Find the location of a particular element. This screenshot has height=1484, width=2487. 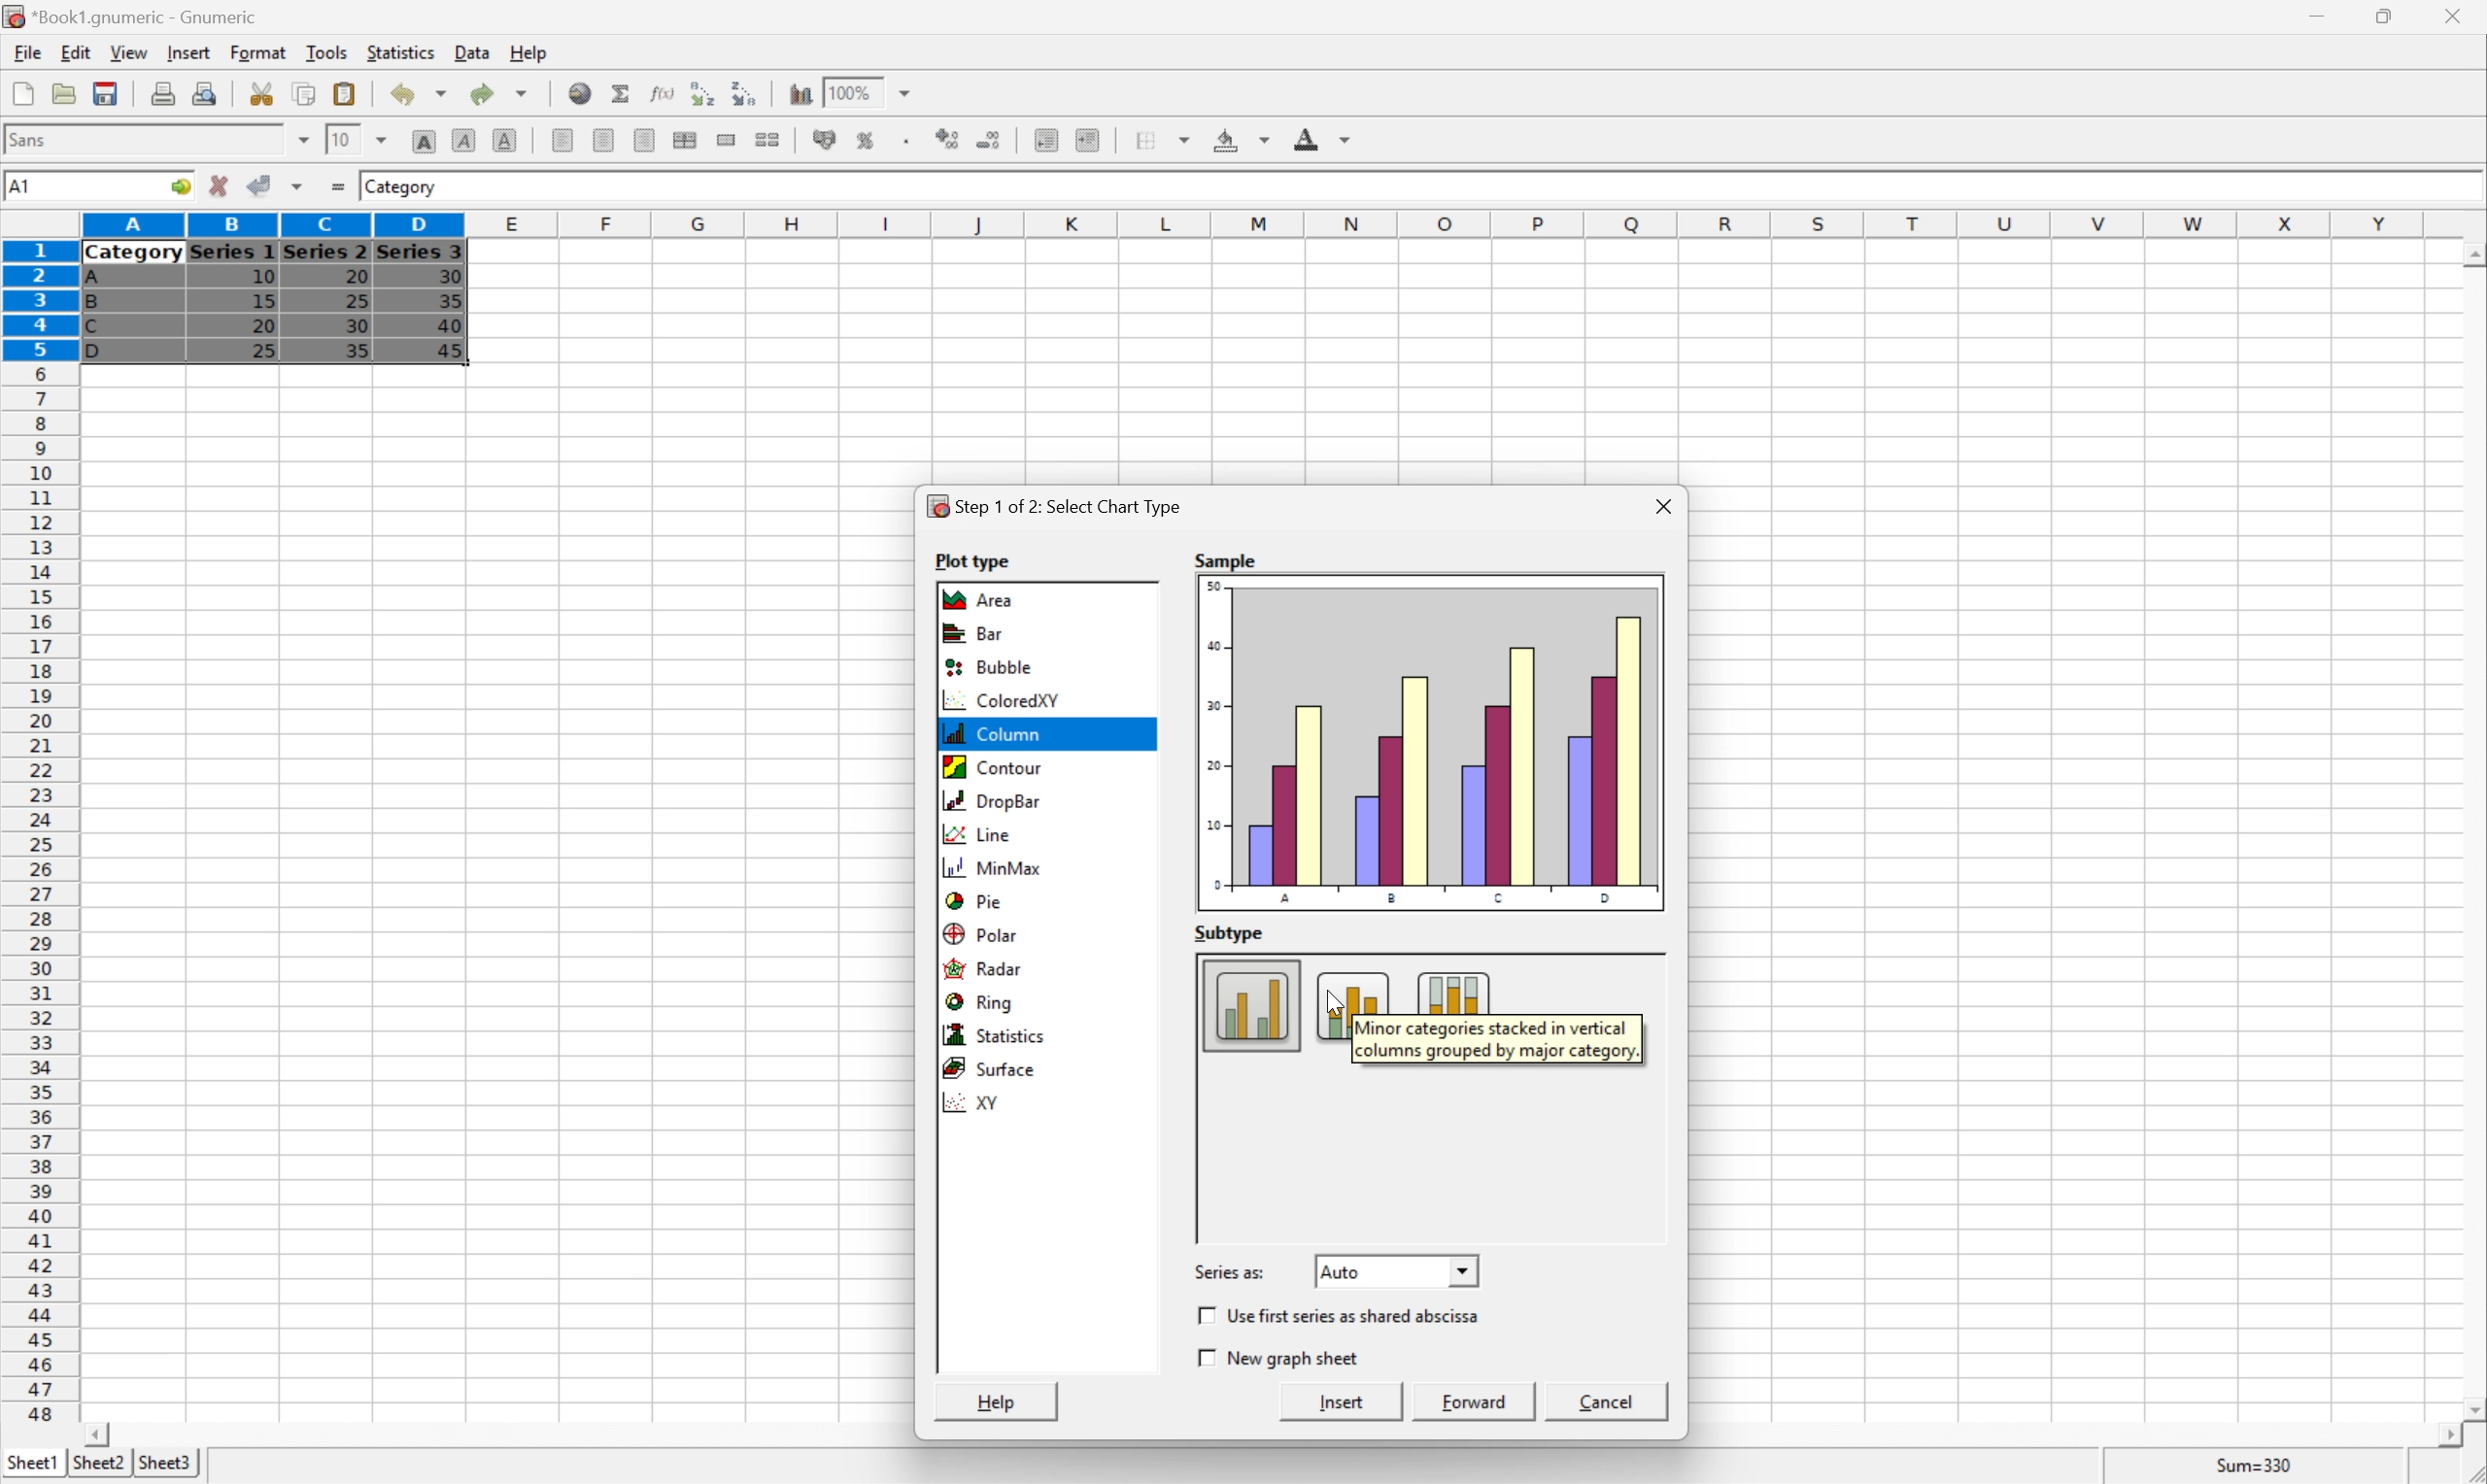

Bubble is located at coordinates (986, 669).